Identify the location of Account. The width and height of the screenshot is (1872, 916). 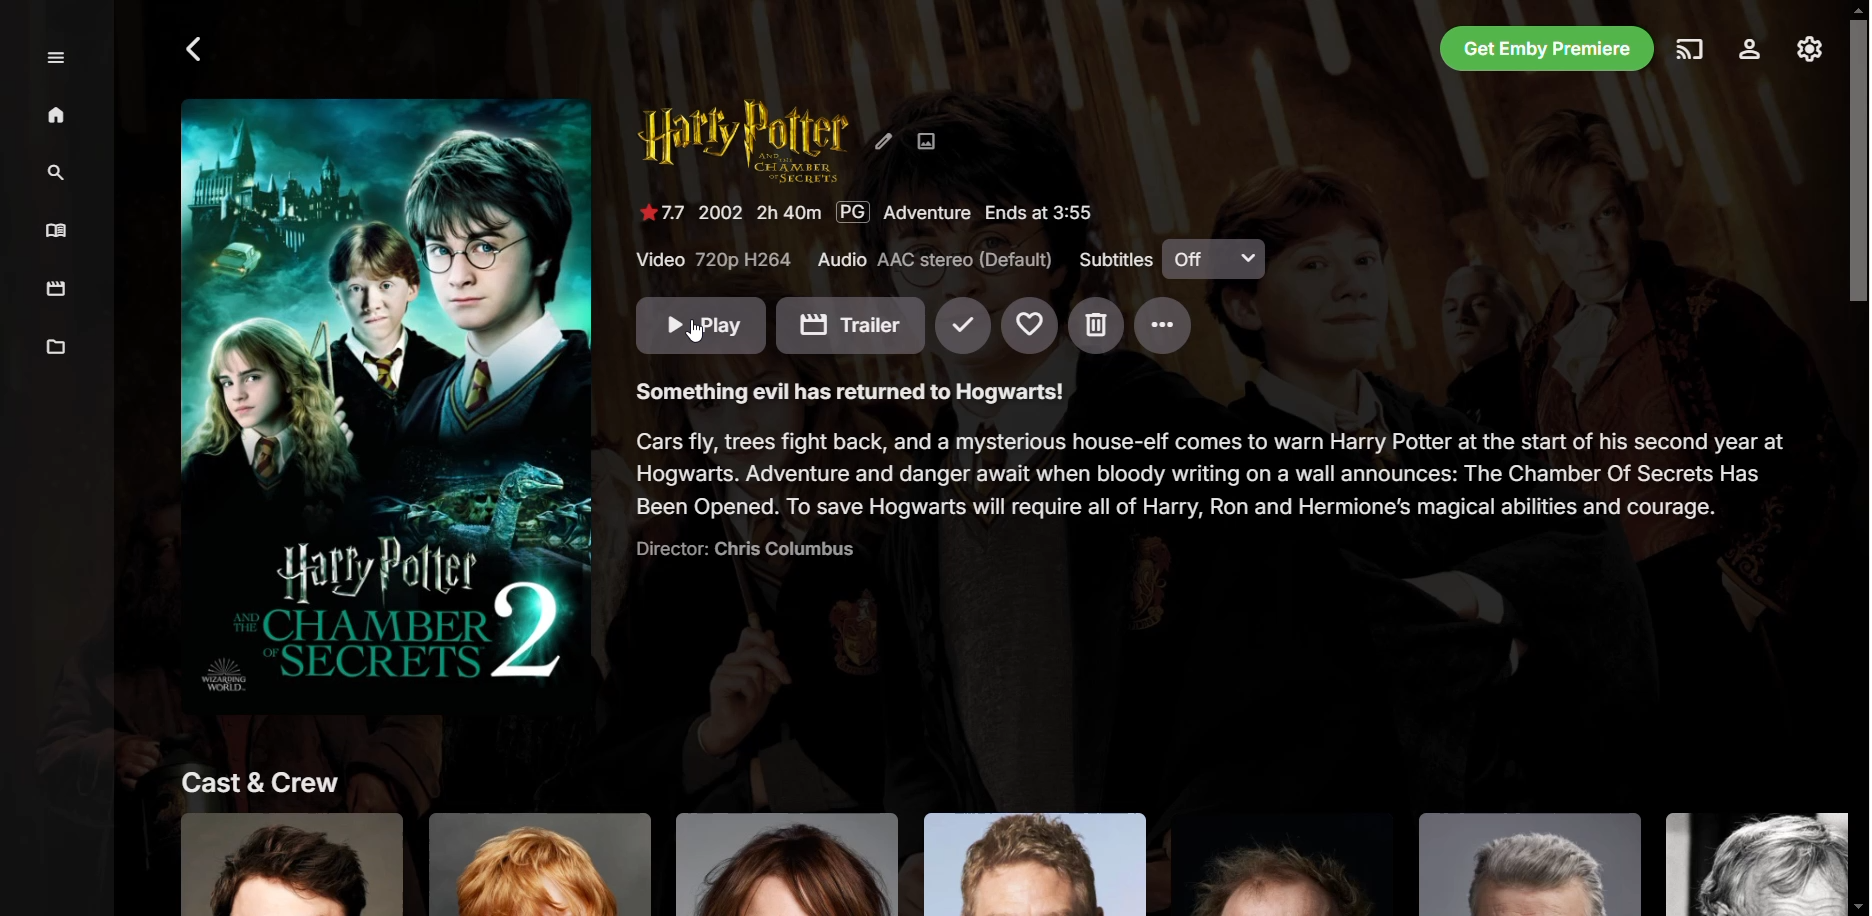
(1750, 50).